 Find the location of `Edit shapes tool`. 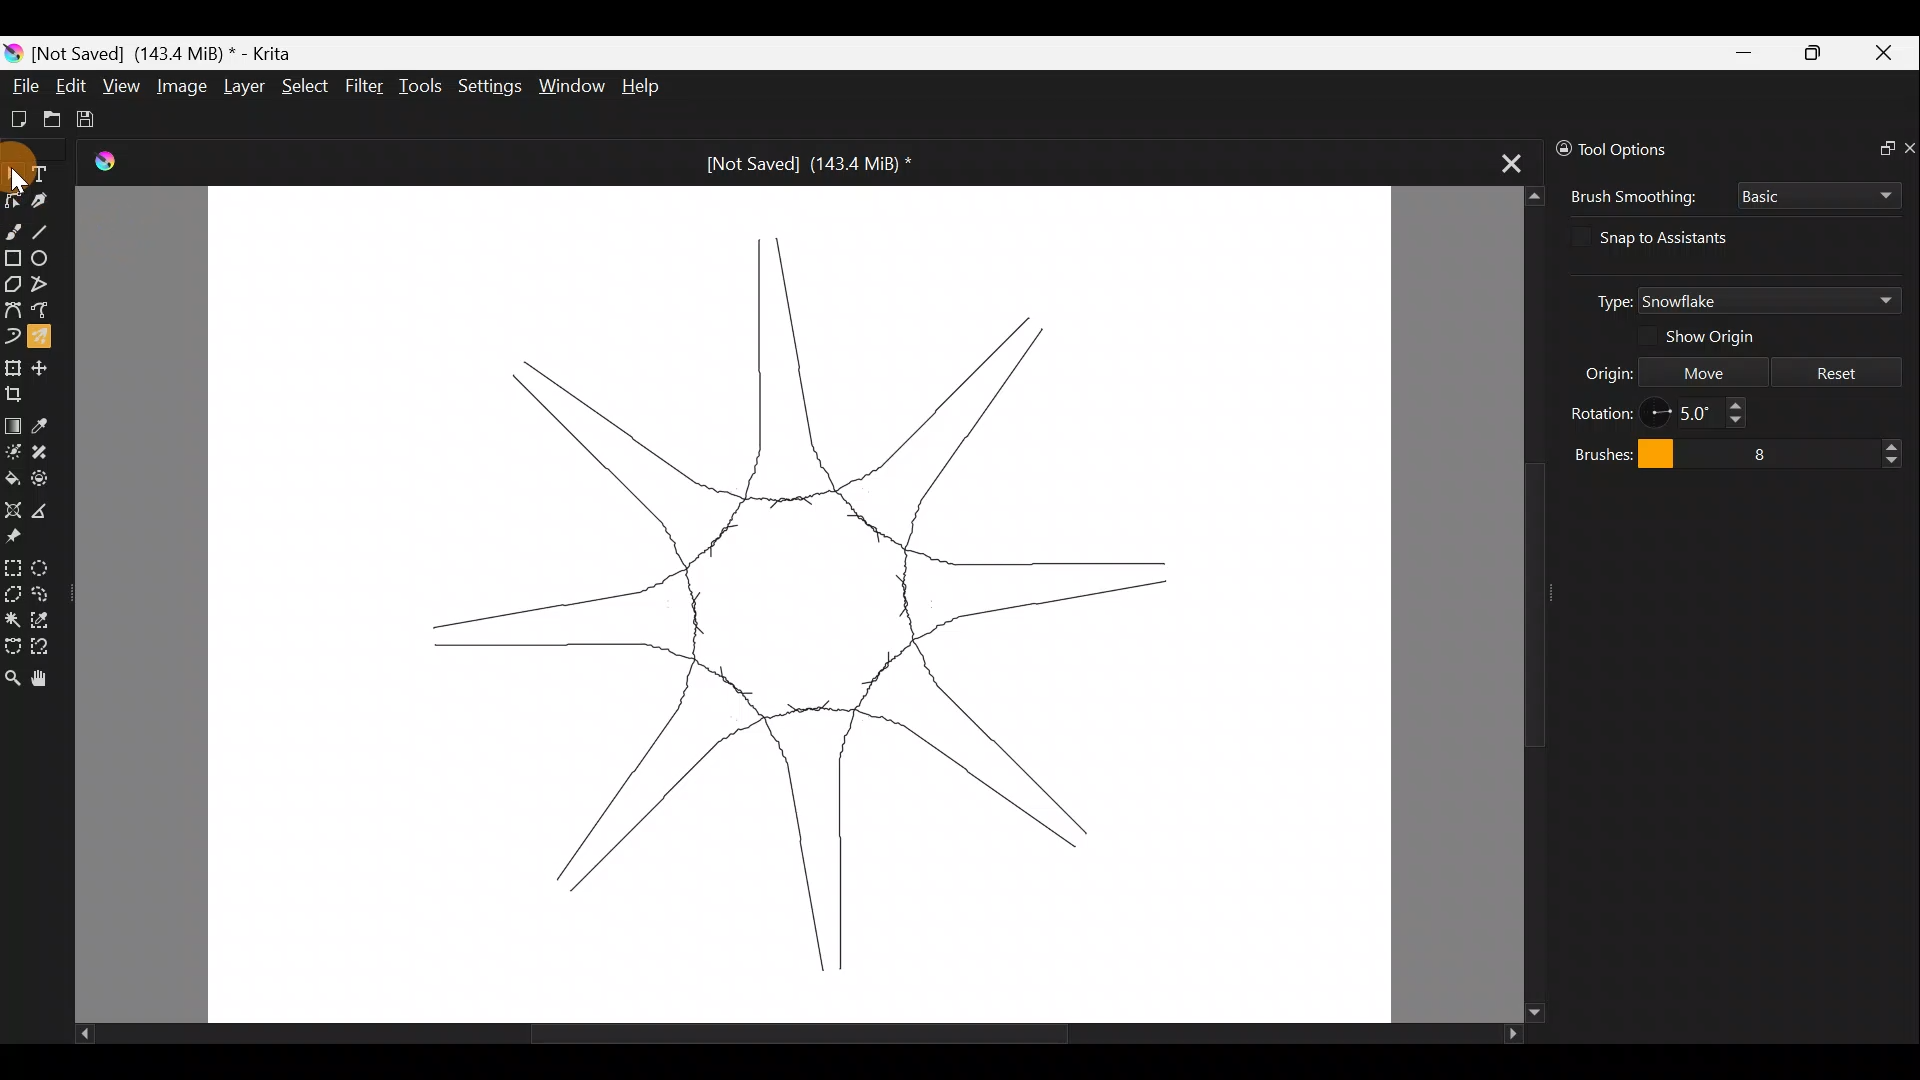

Edit shapes tool is located at coordinates (12, 200).